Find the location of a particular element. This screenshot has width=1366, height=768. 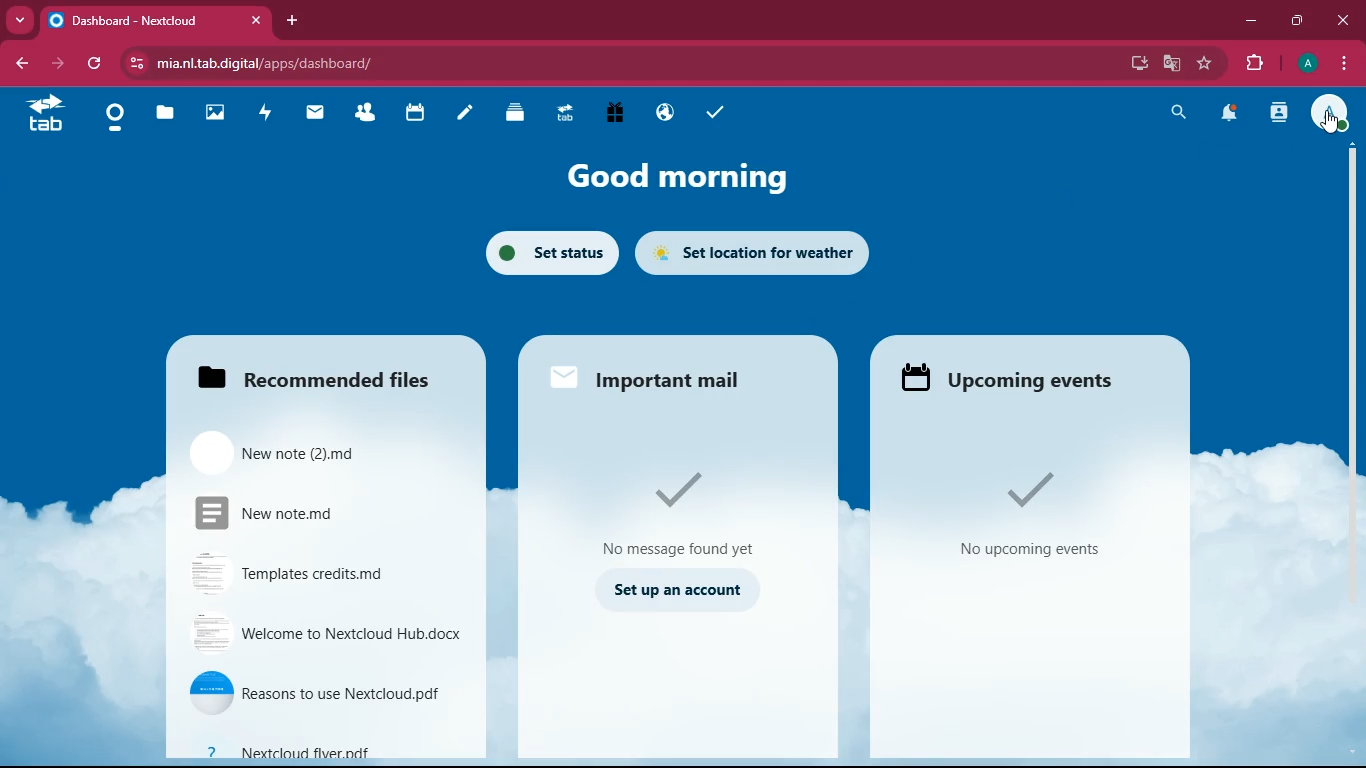

tab is located at coordinates (48, 111).